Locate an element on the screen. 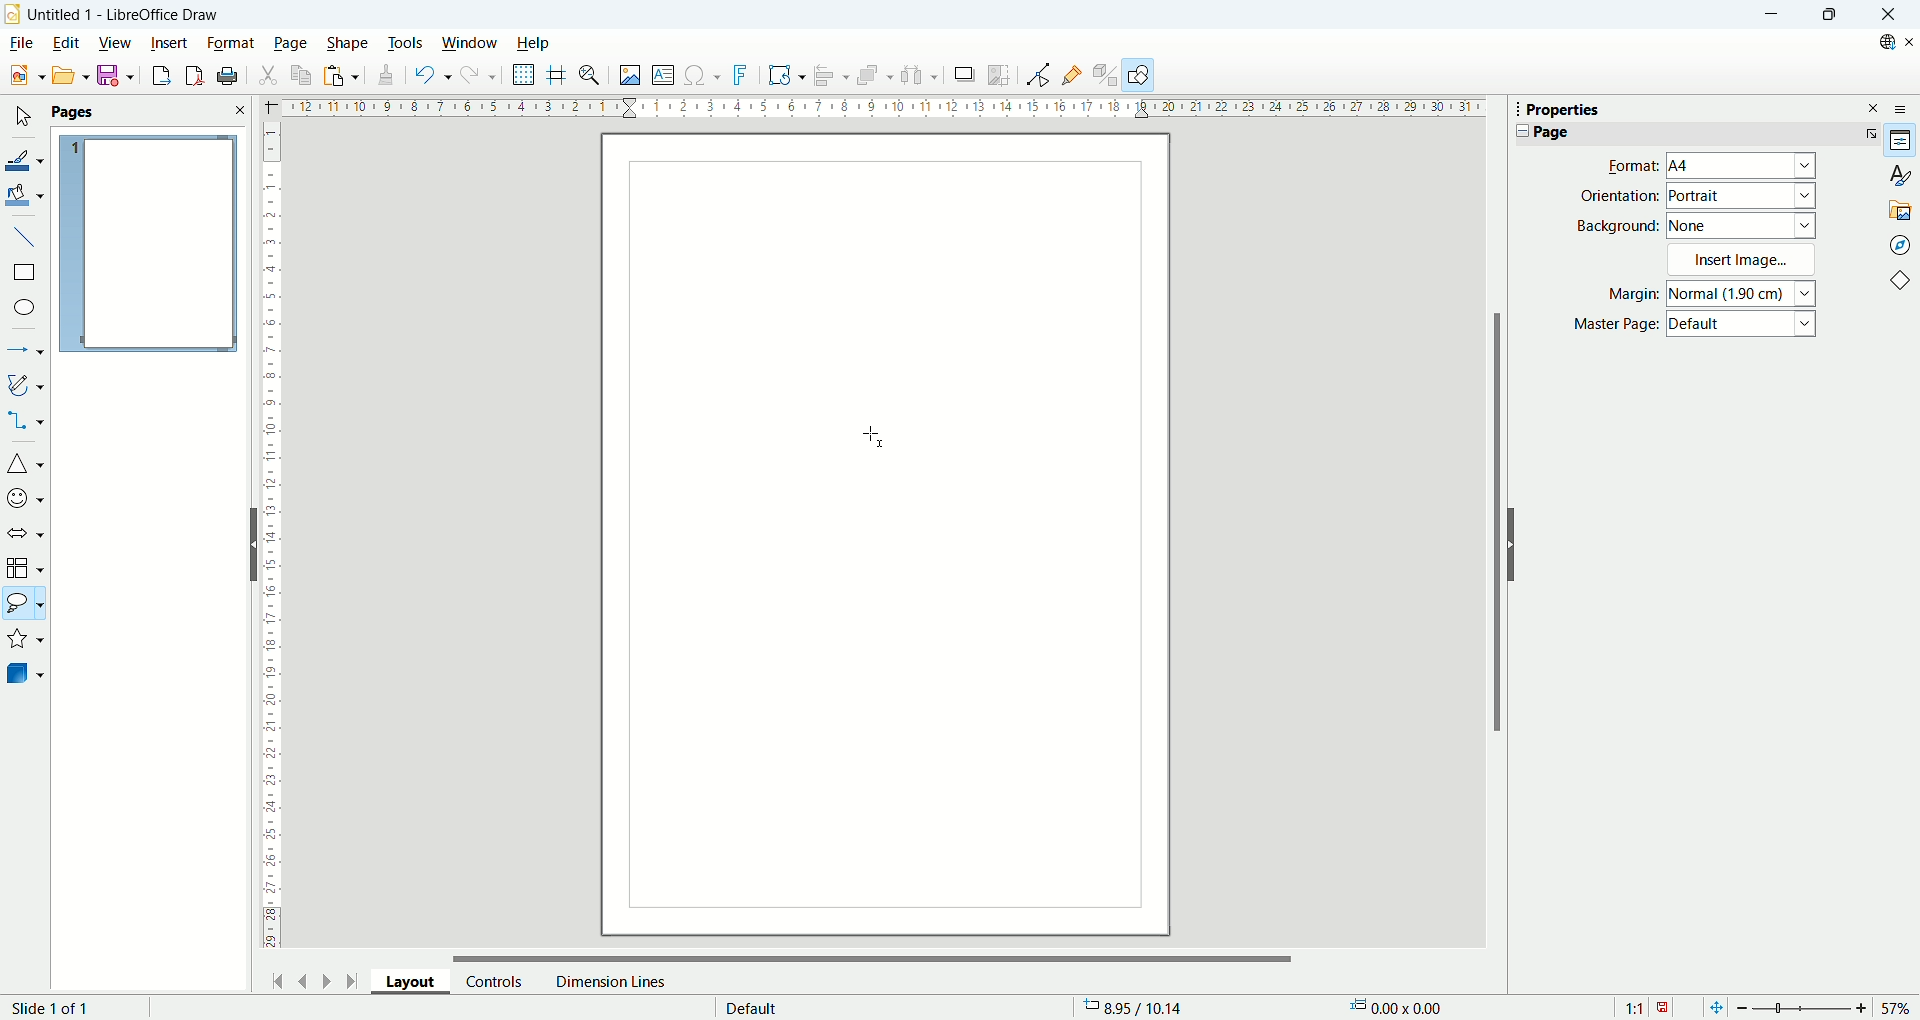 This screenshot has height=1020, width=1920. Properties is located at coordinates (1563, 110).